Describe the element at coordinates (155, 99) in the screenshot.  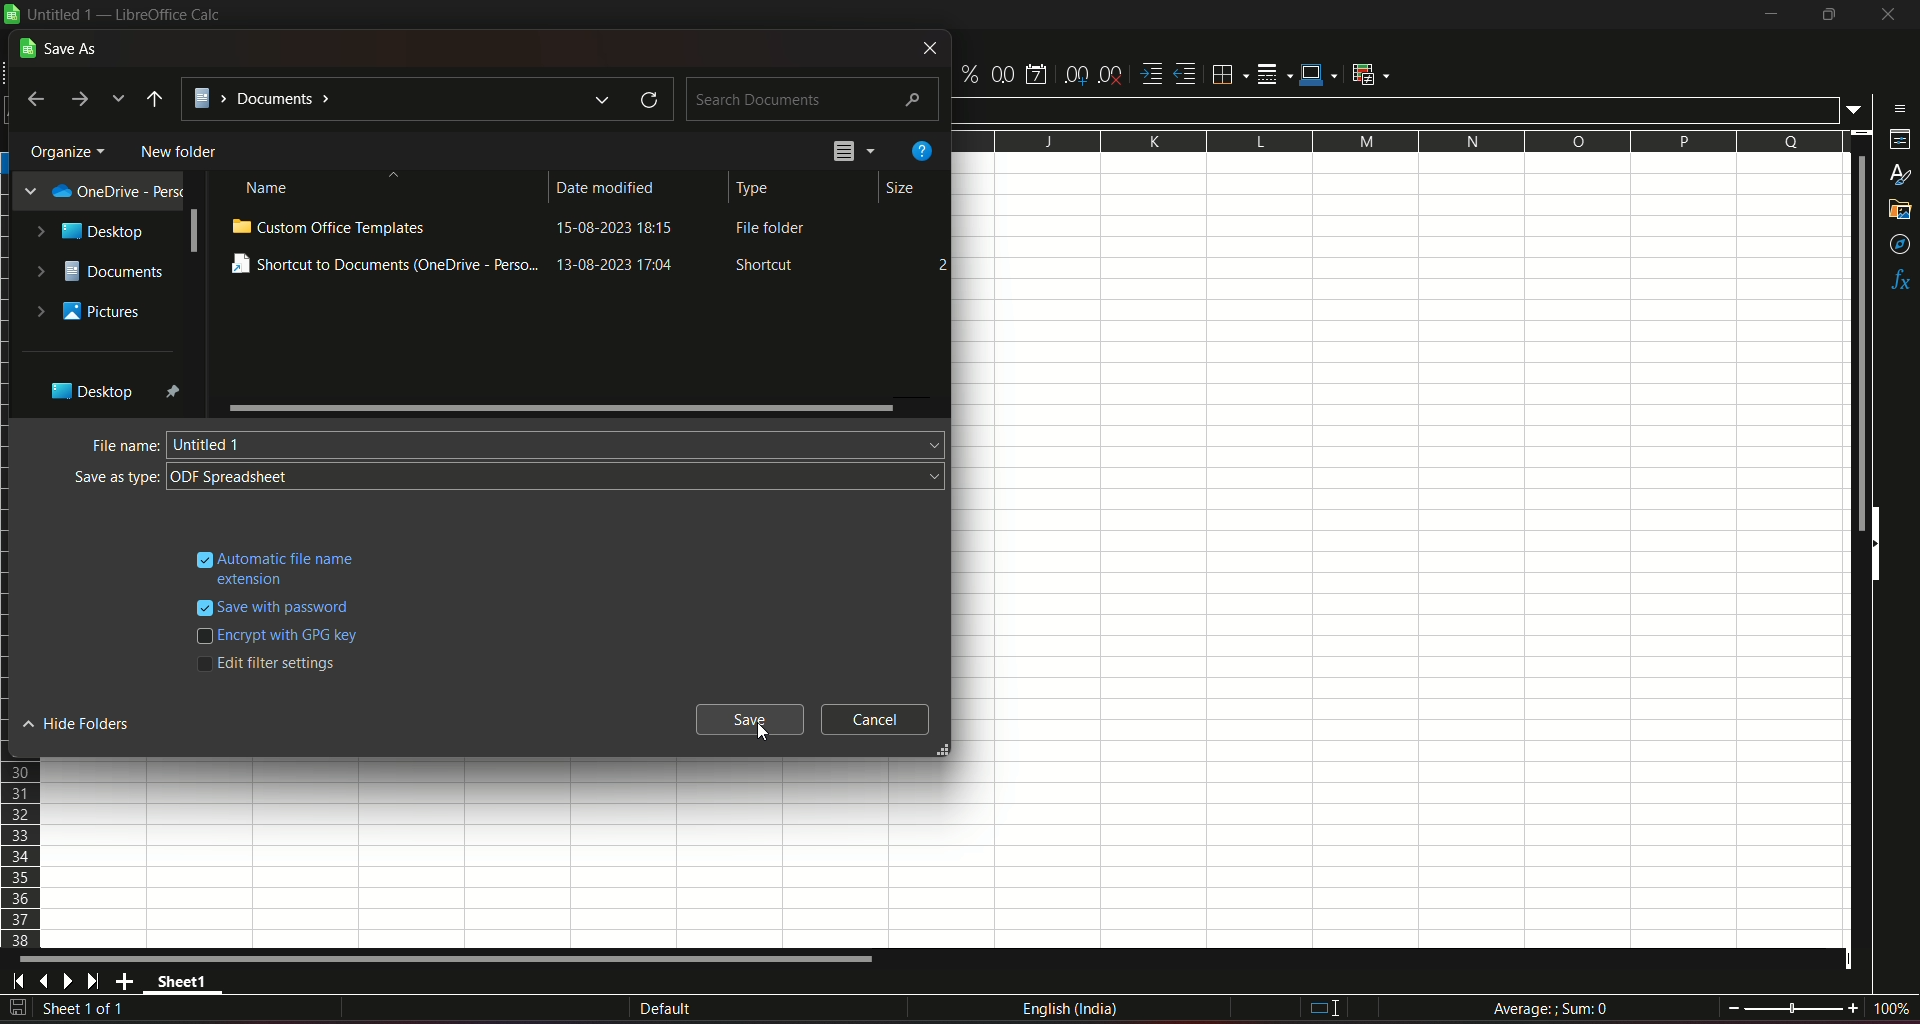
I see `directory path` at that location.